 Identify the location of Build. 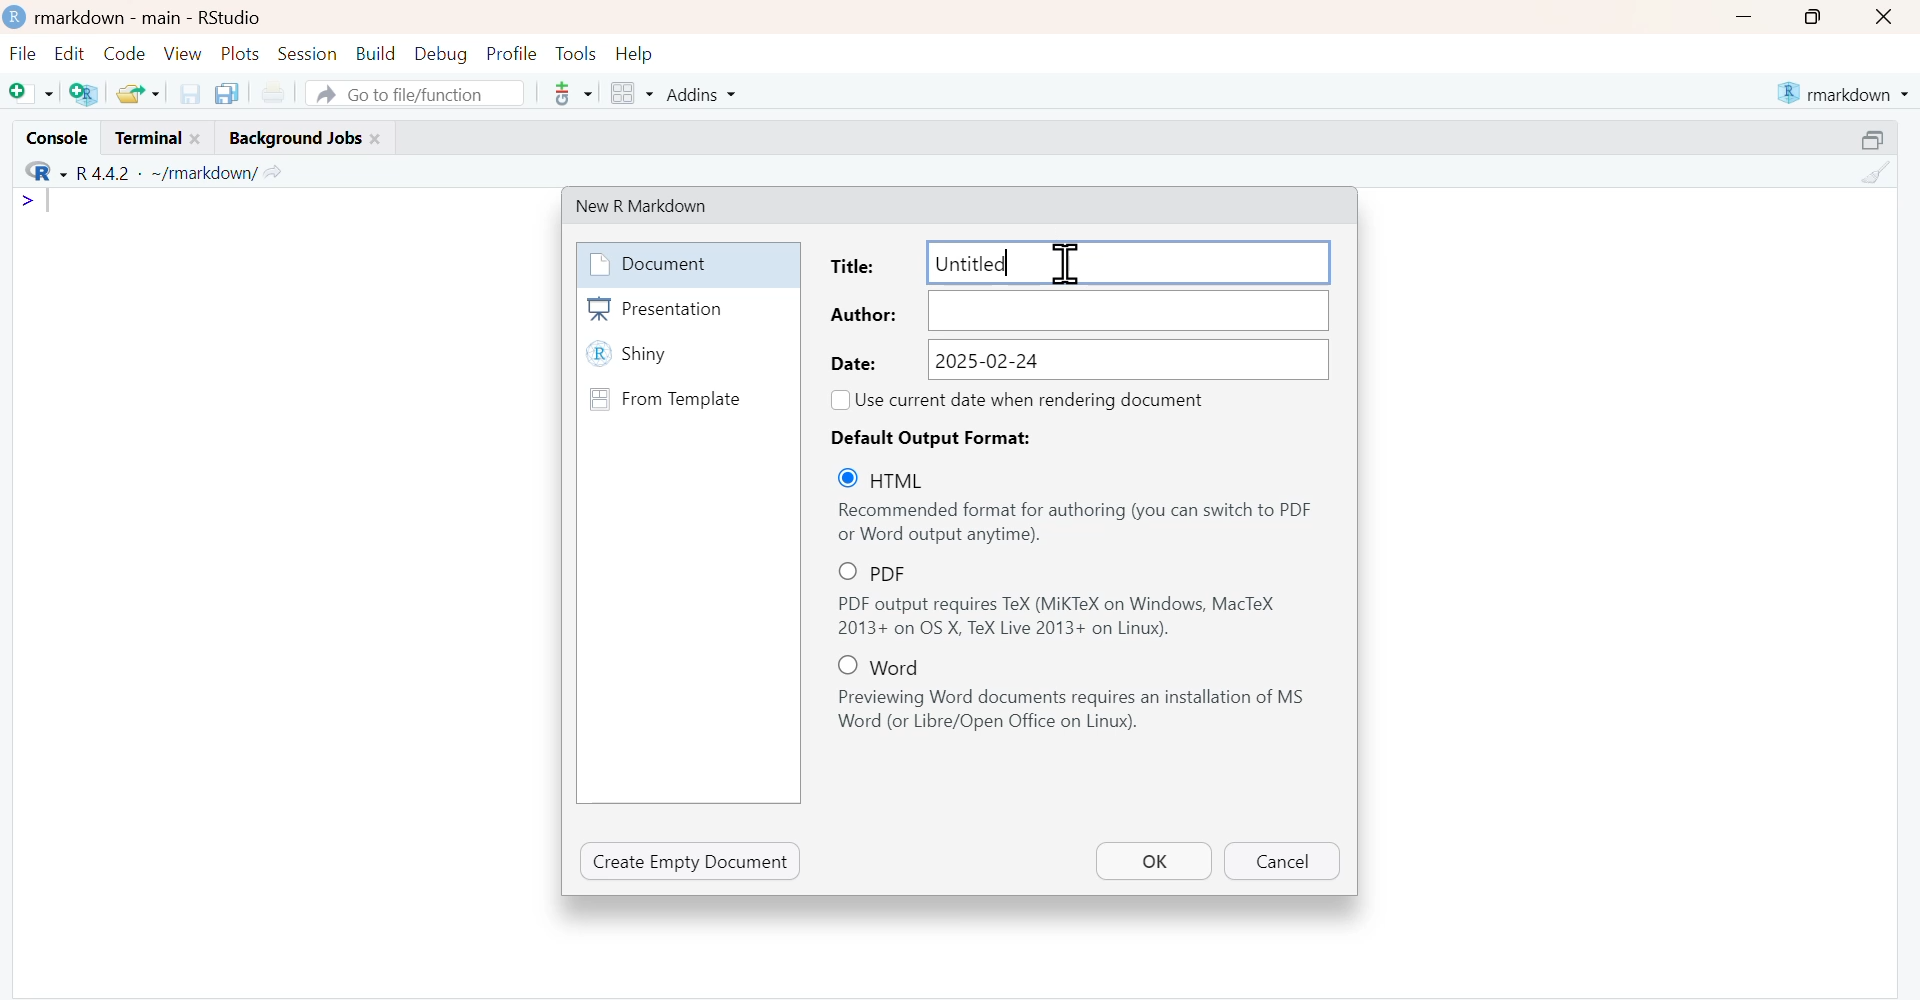
(375, 54).